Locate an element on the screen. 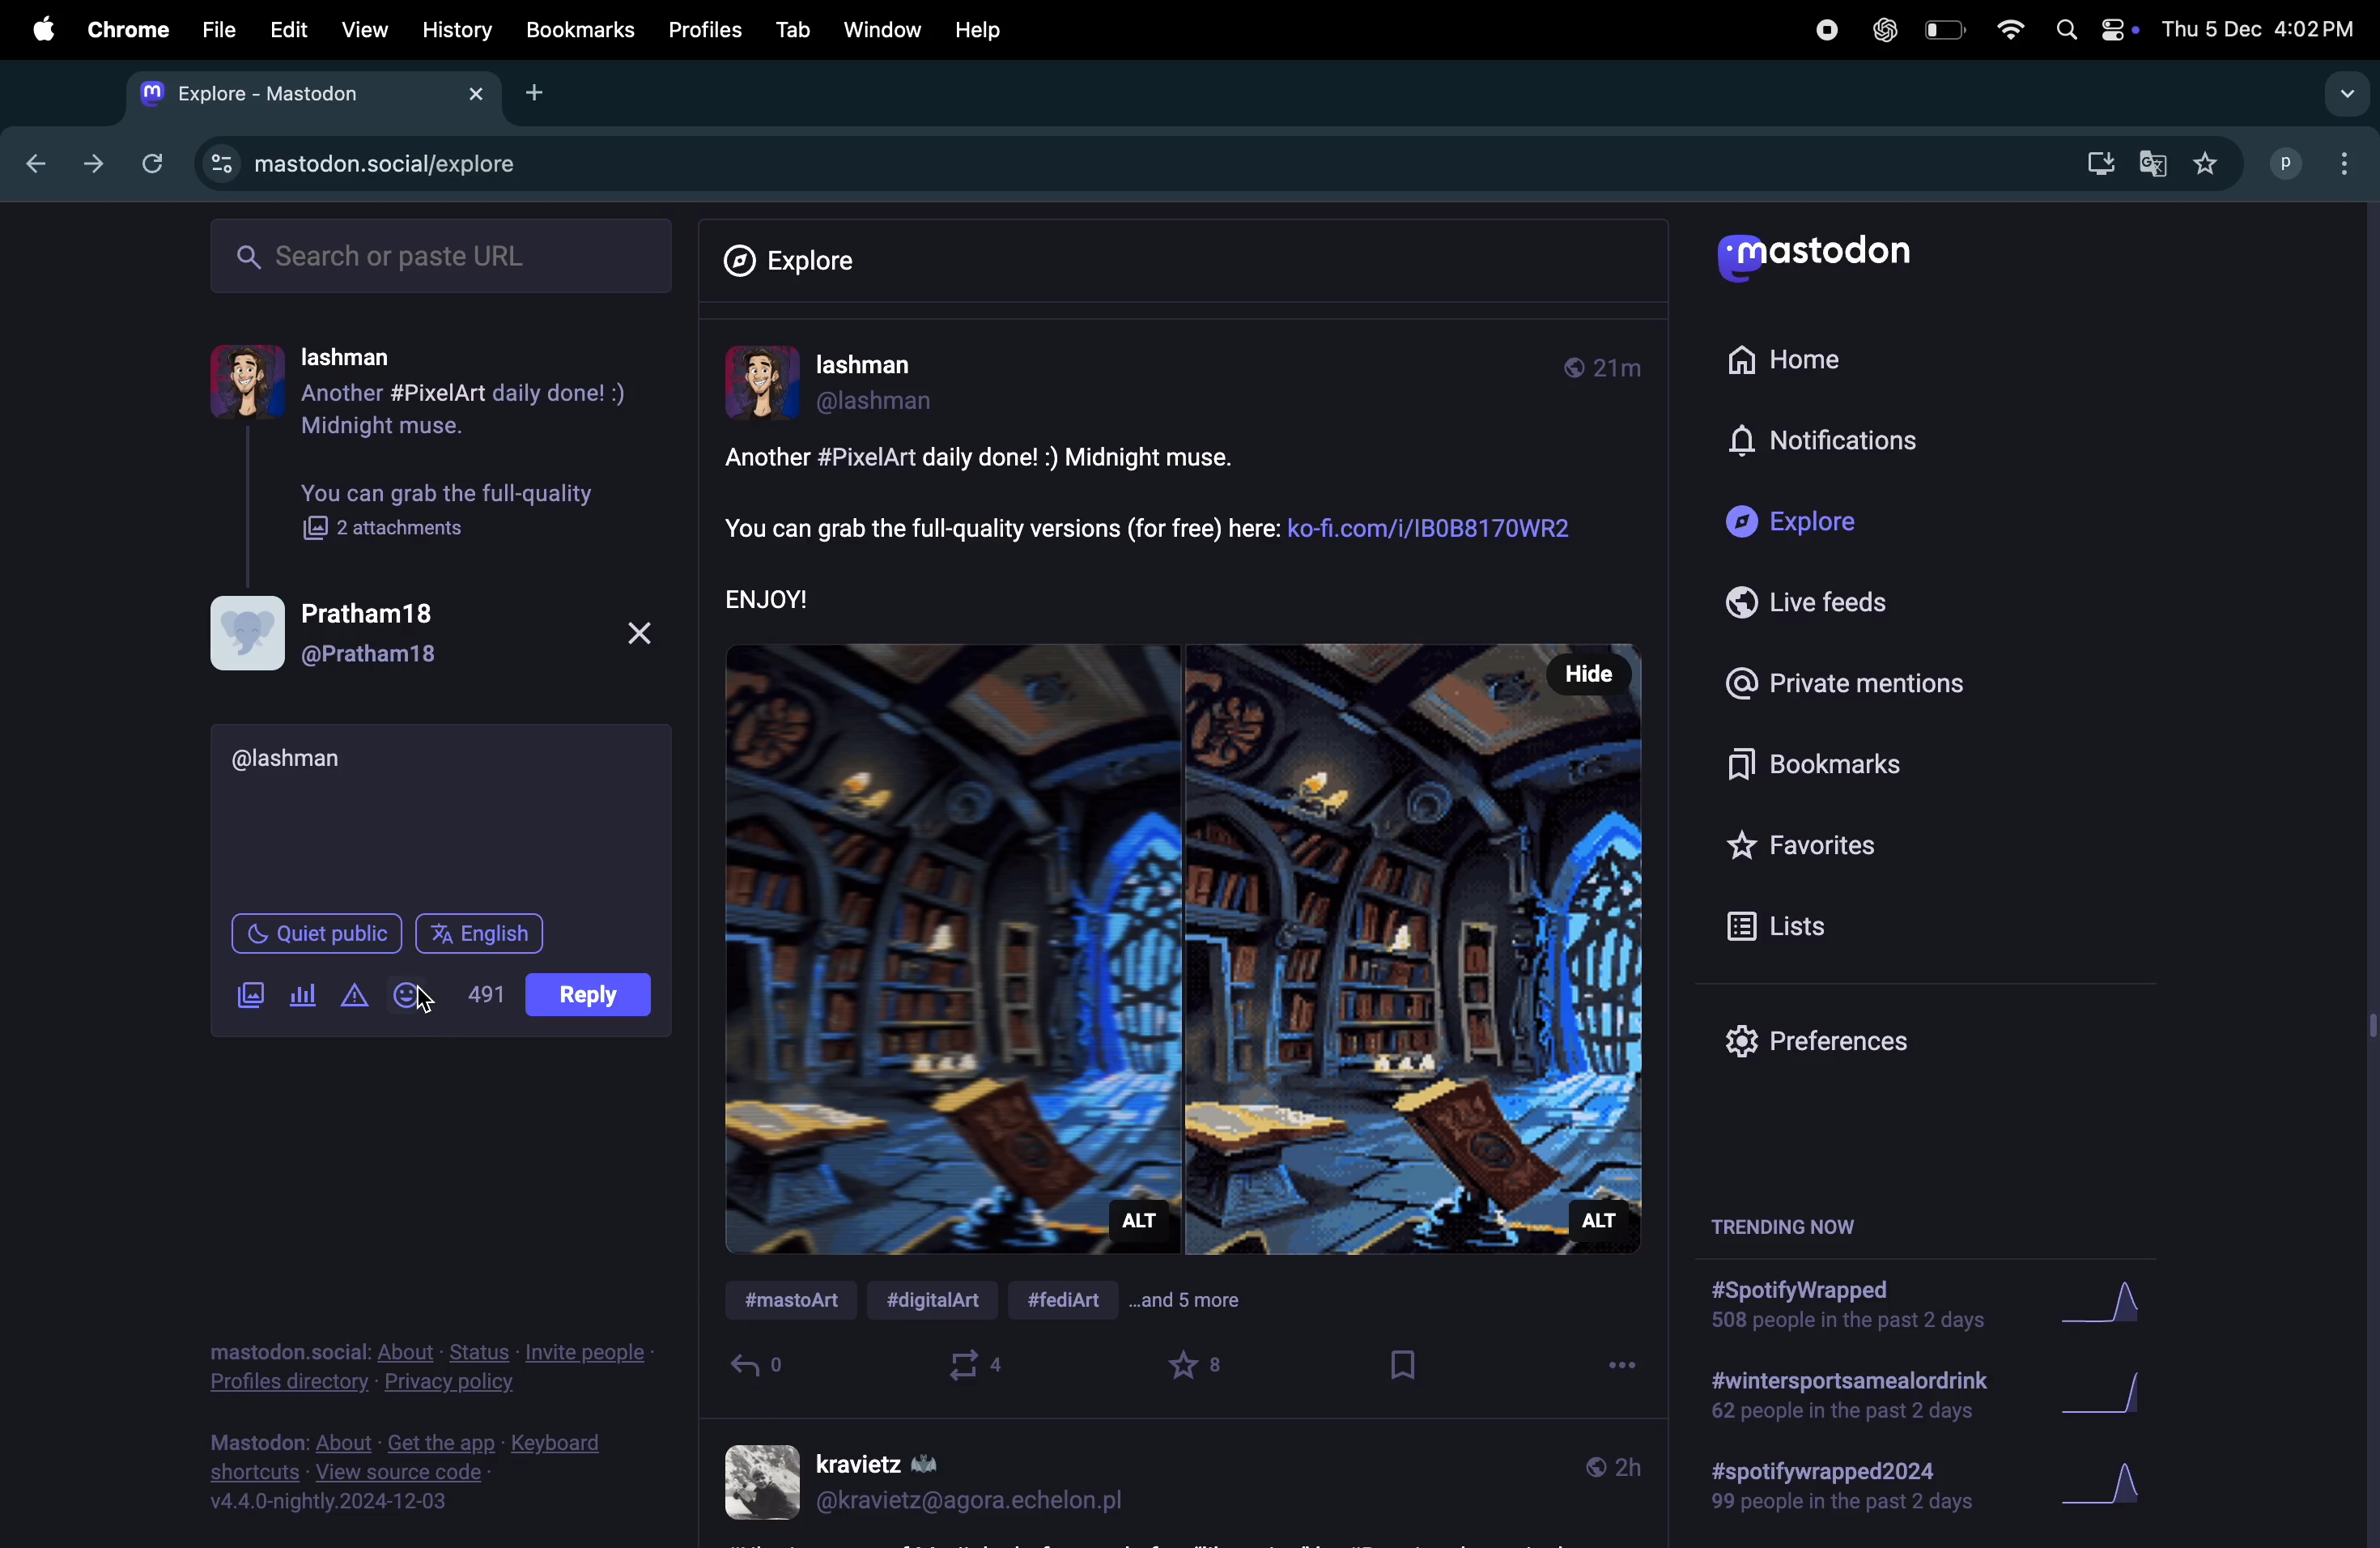 This screenshot has width=2380, height=1548. google translate is located at coordinates (2151, 164).